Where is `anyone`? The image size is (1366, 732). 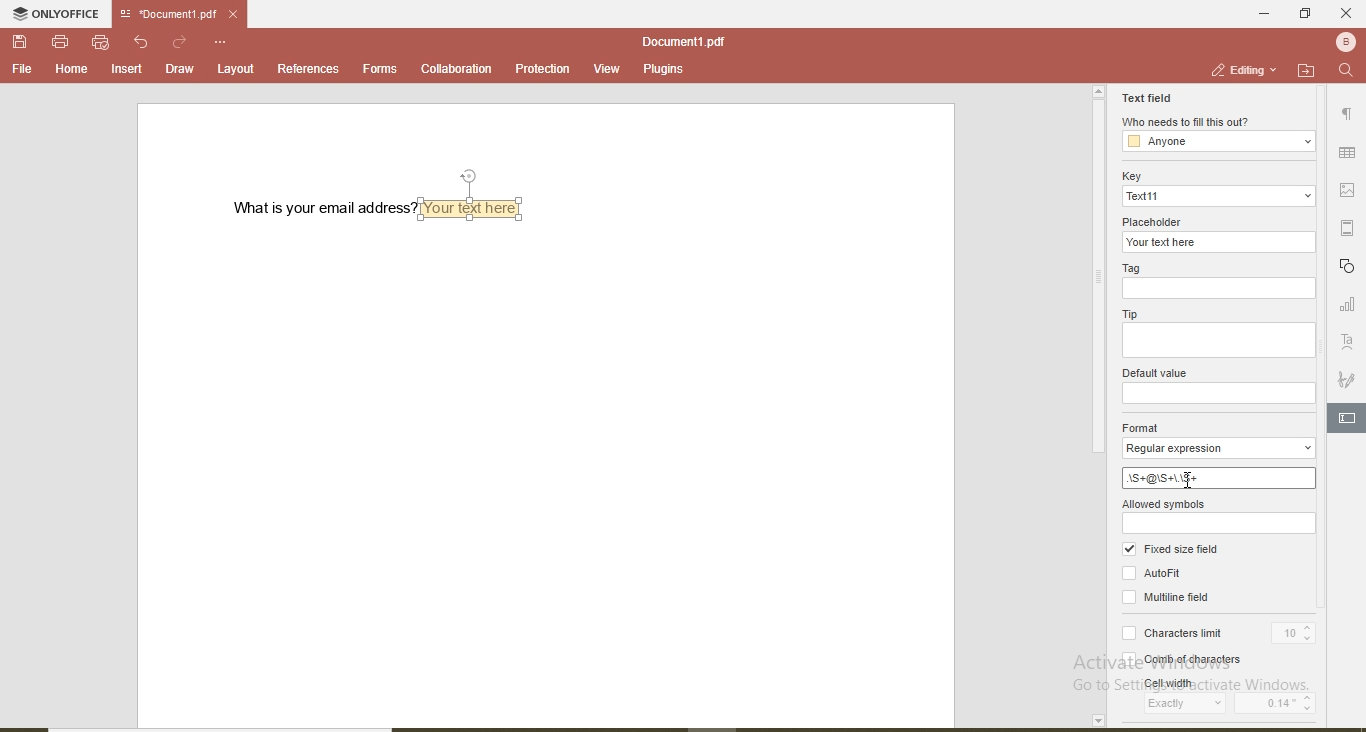 anyone is located at coordinates (1220, 142).